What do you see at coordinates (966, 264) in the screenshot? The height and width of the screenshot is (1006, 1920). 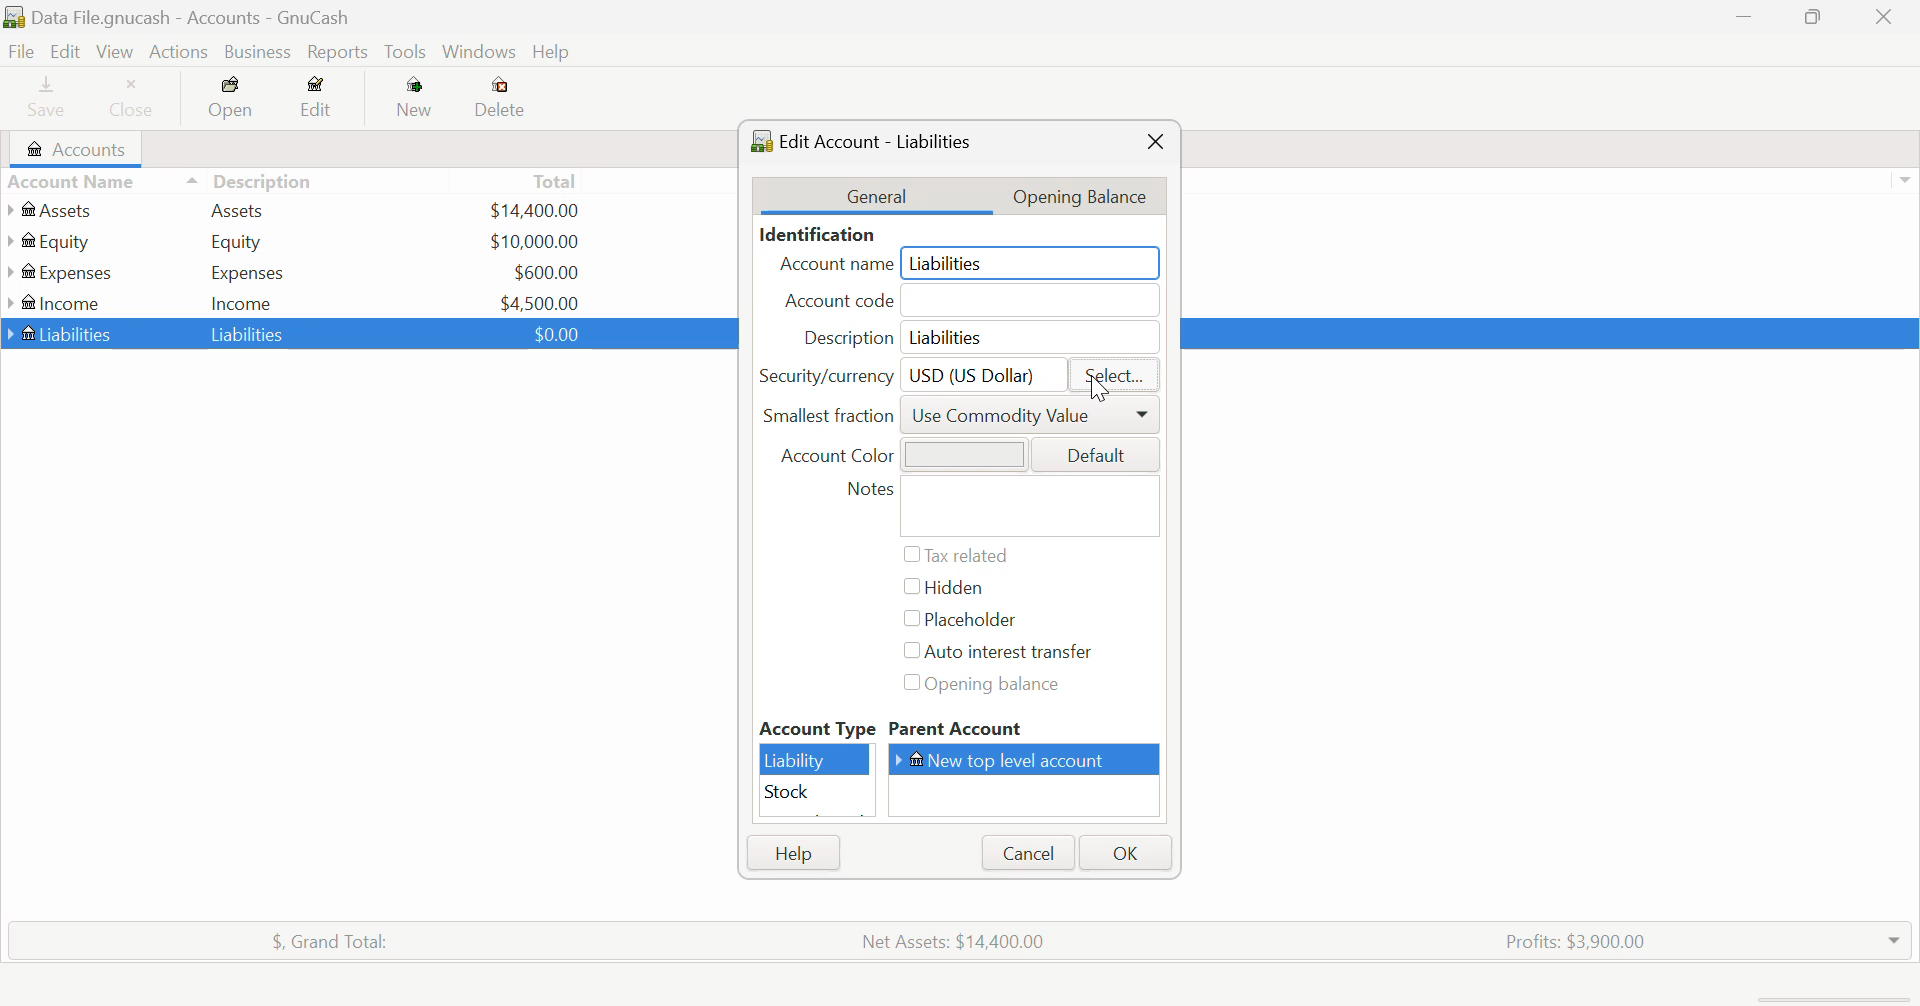 I see `Account name: Liabilities` at bounding box center [966, 264].